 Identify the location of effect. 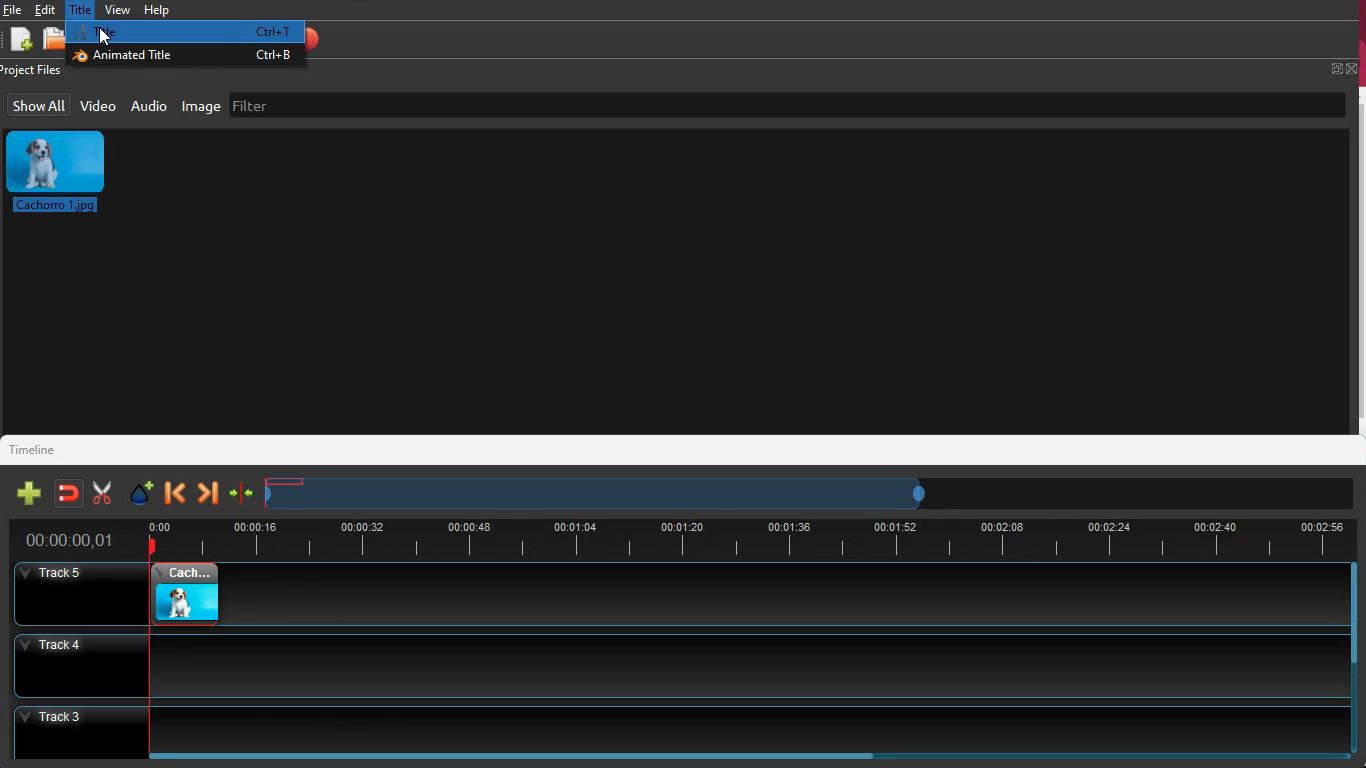
(138, 492).